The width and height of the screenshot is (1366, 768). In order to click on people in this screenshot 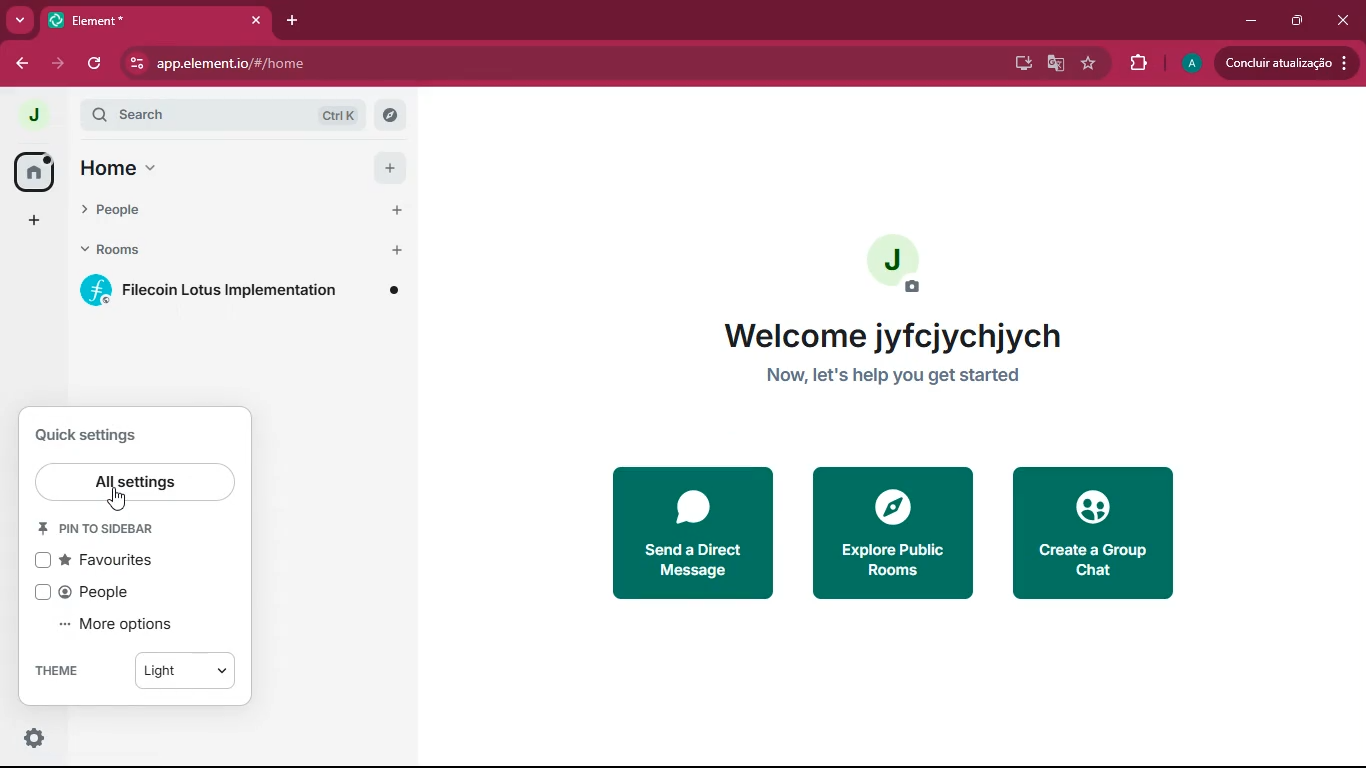, I will do `click(204, 210)`.